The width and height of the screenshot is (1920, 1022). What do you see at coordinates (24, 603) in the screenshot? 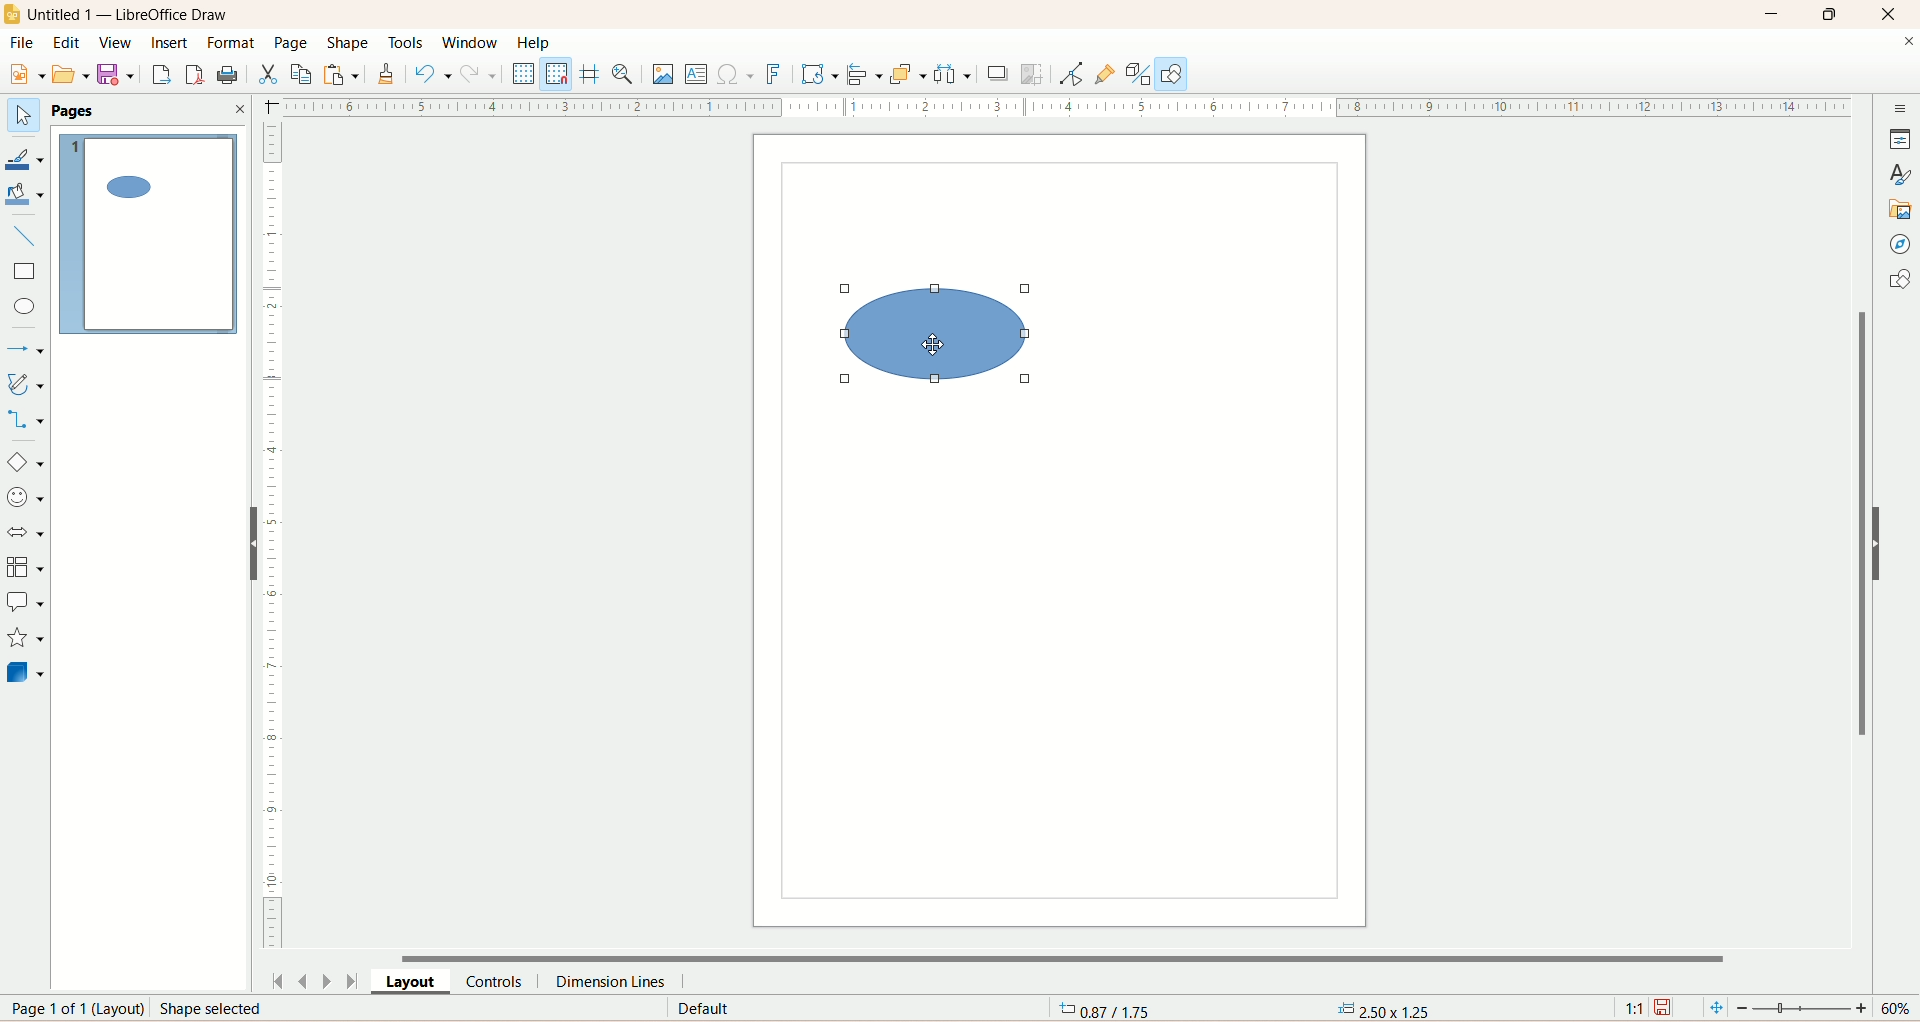
I see `callout` at bounding box center [24, 603].